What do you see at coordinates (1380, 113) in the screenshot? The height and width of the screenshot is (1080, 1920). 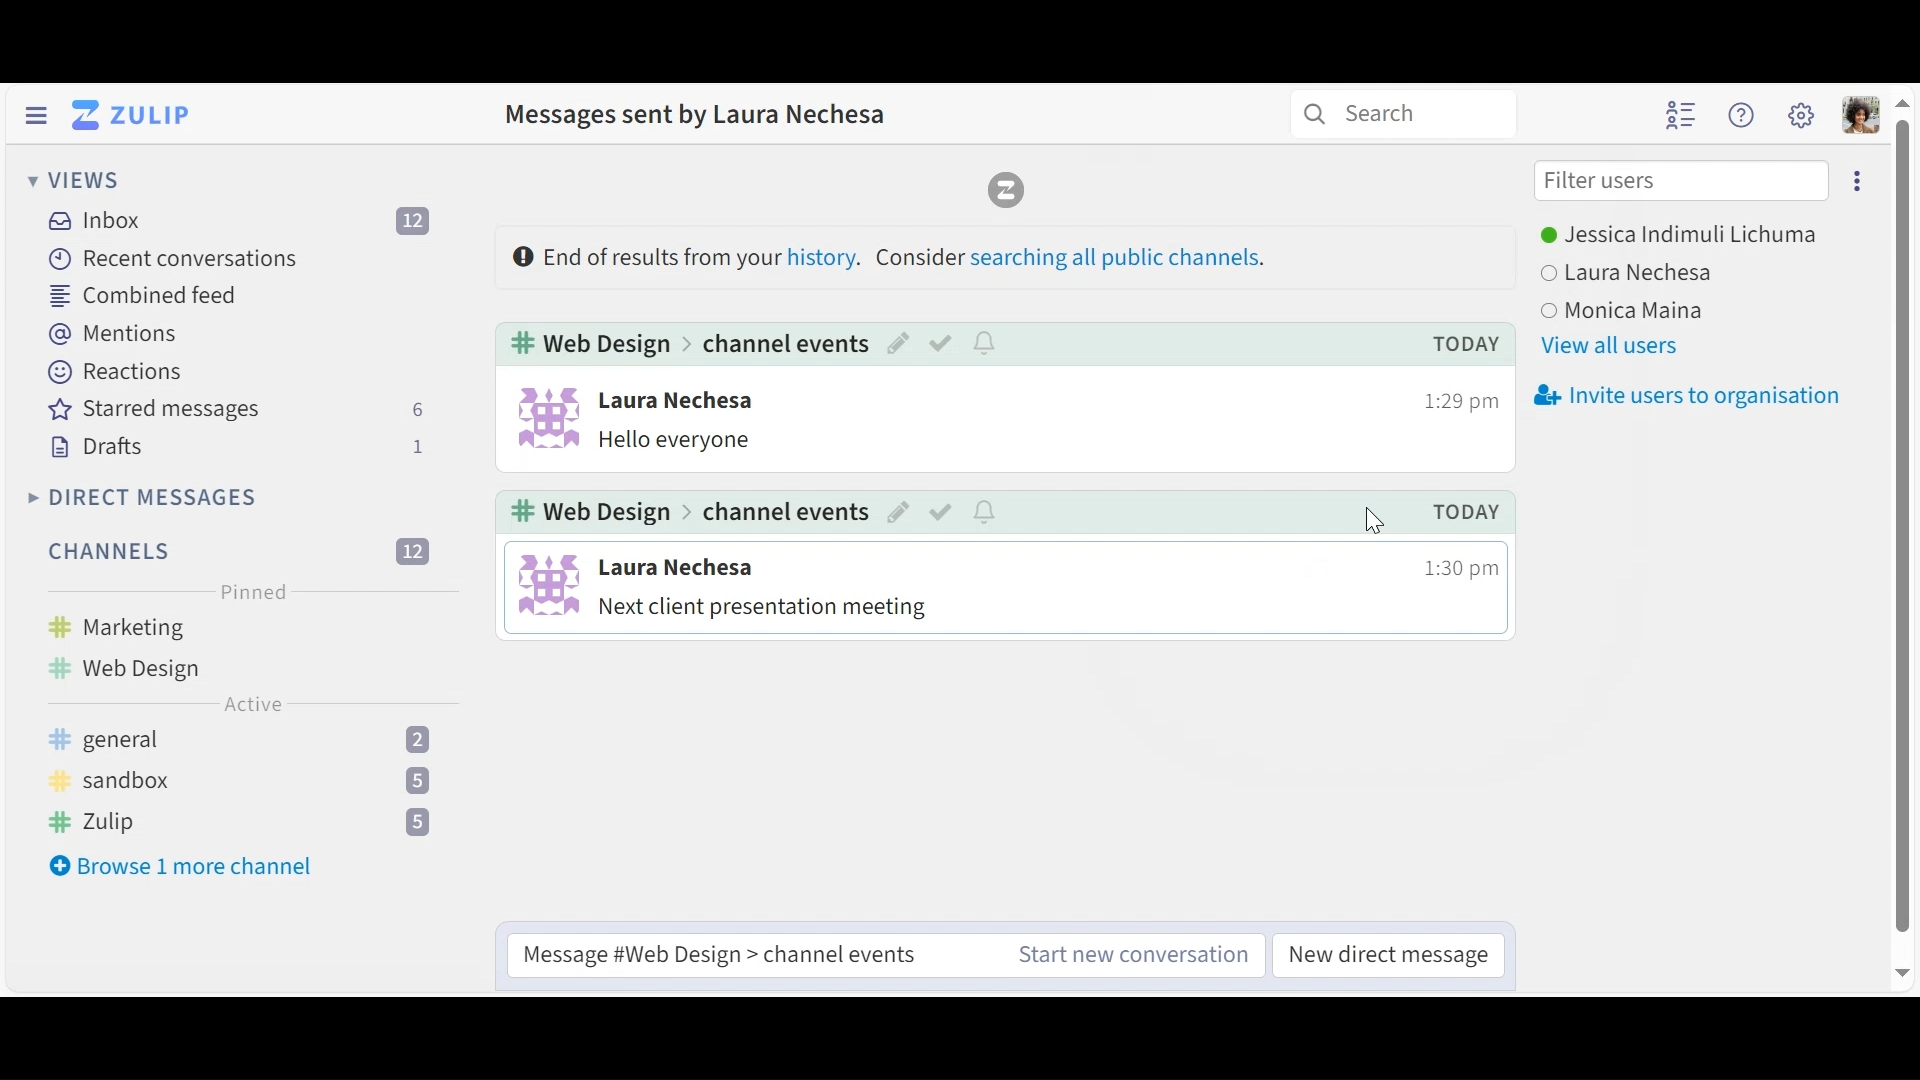 I see `search` at bounding box center [1380, 113].